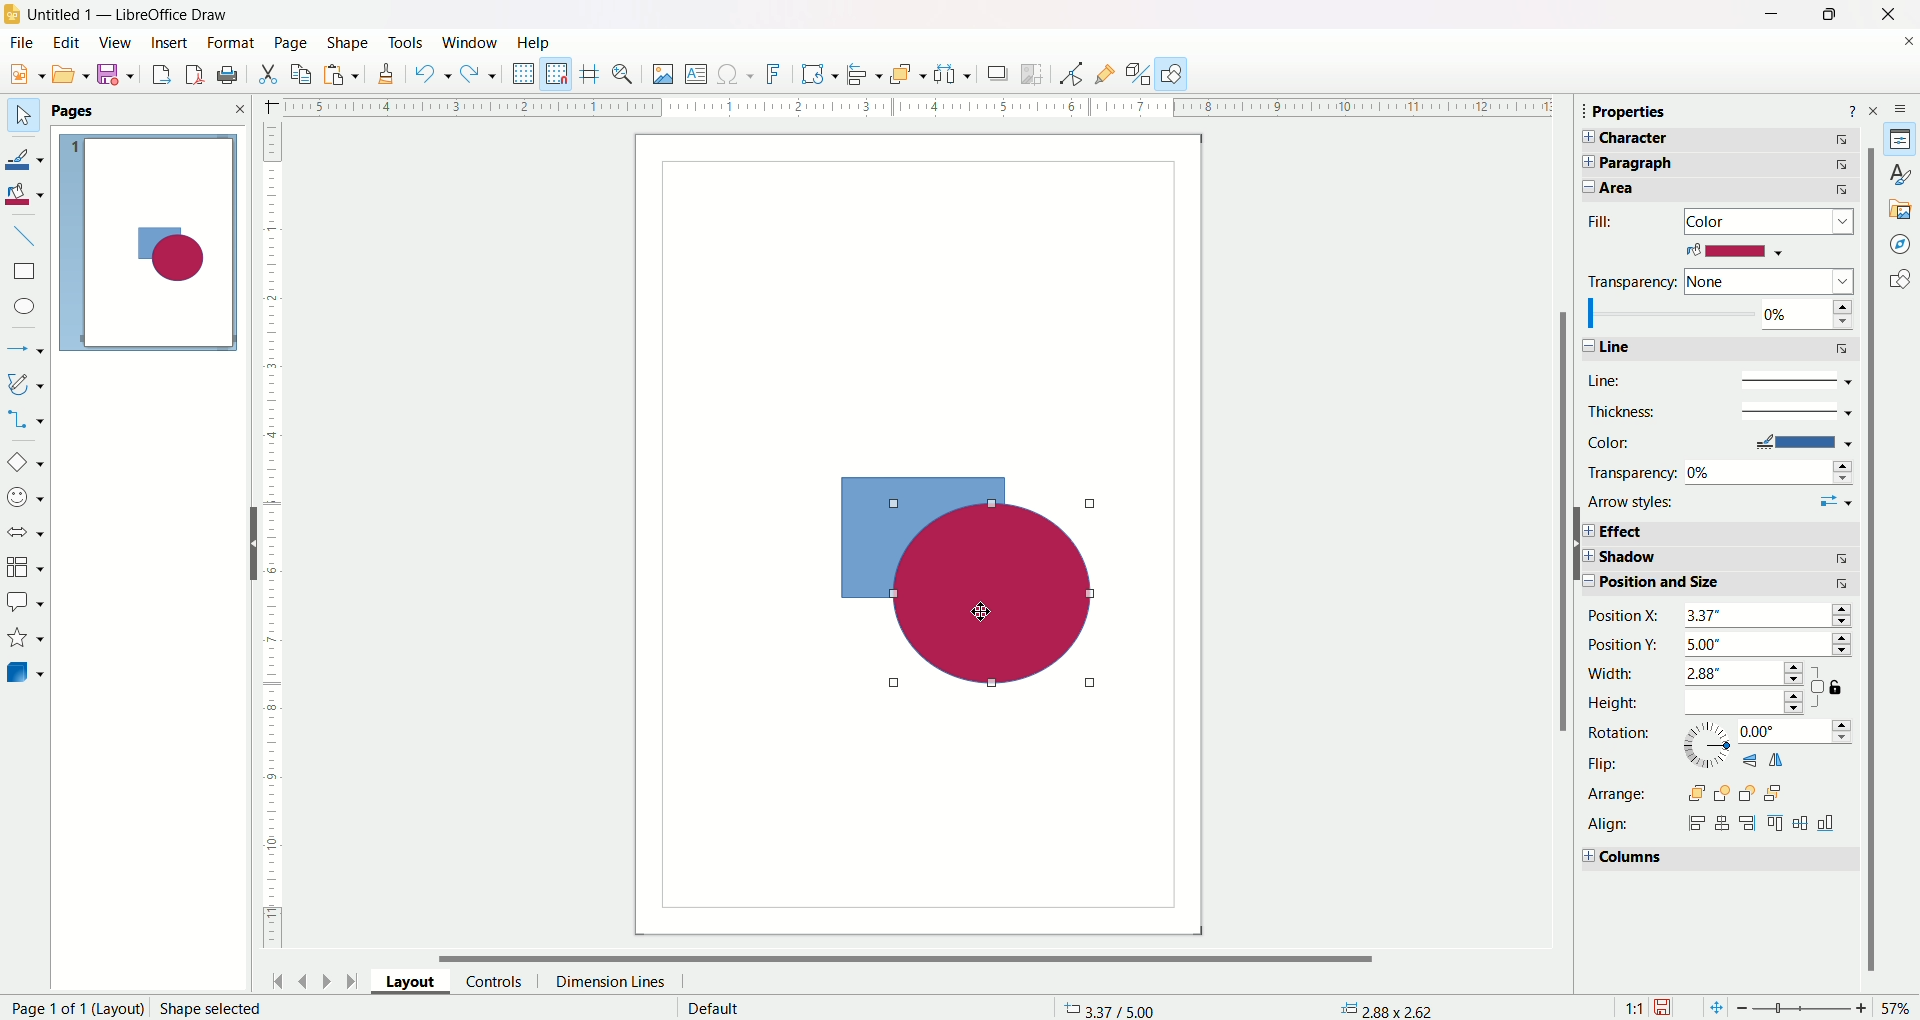 This screenshot has width=1920, height=1020. Describe the element at coordinates (27, 675) in the screenshot. I see `3D objects` at that location.